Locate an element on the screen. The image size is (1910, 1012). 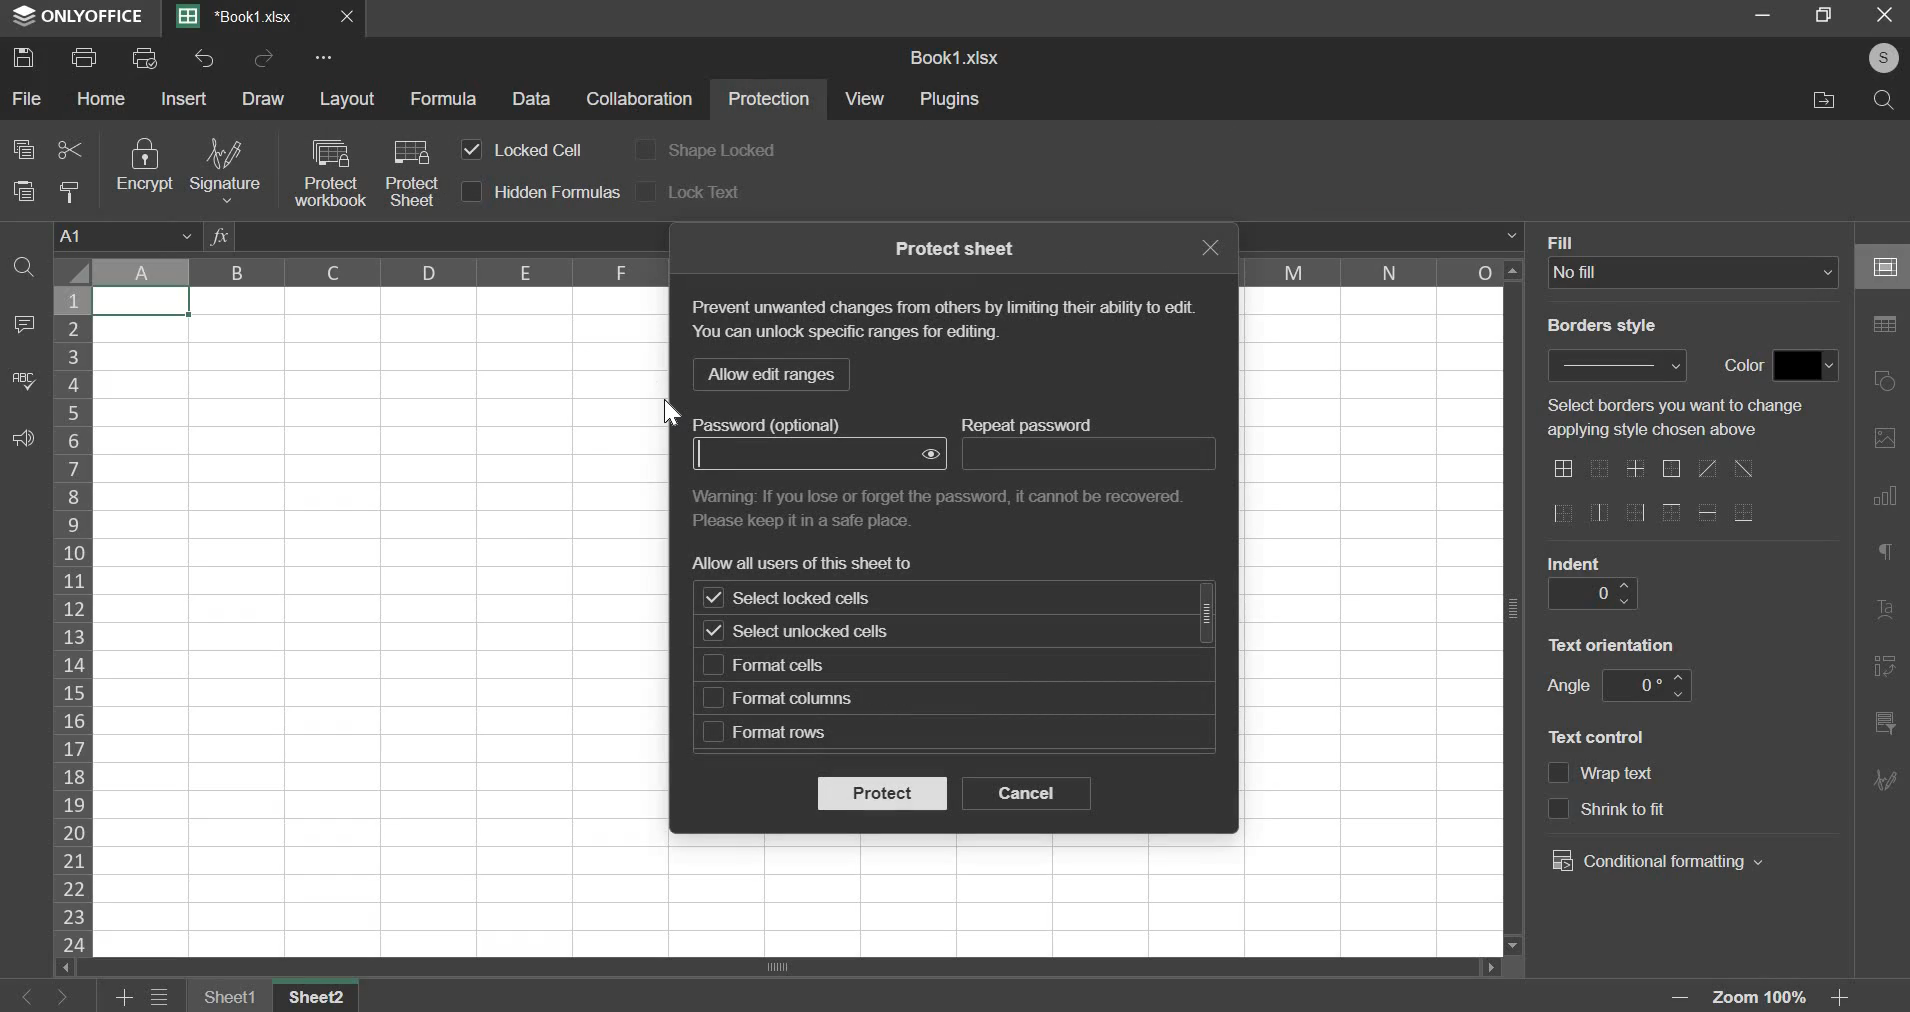
border options is located at coordinates (1633, 515).